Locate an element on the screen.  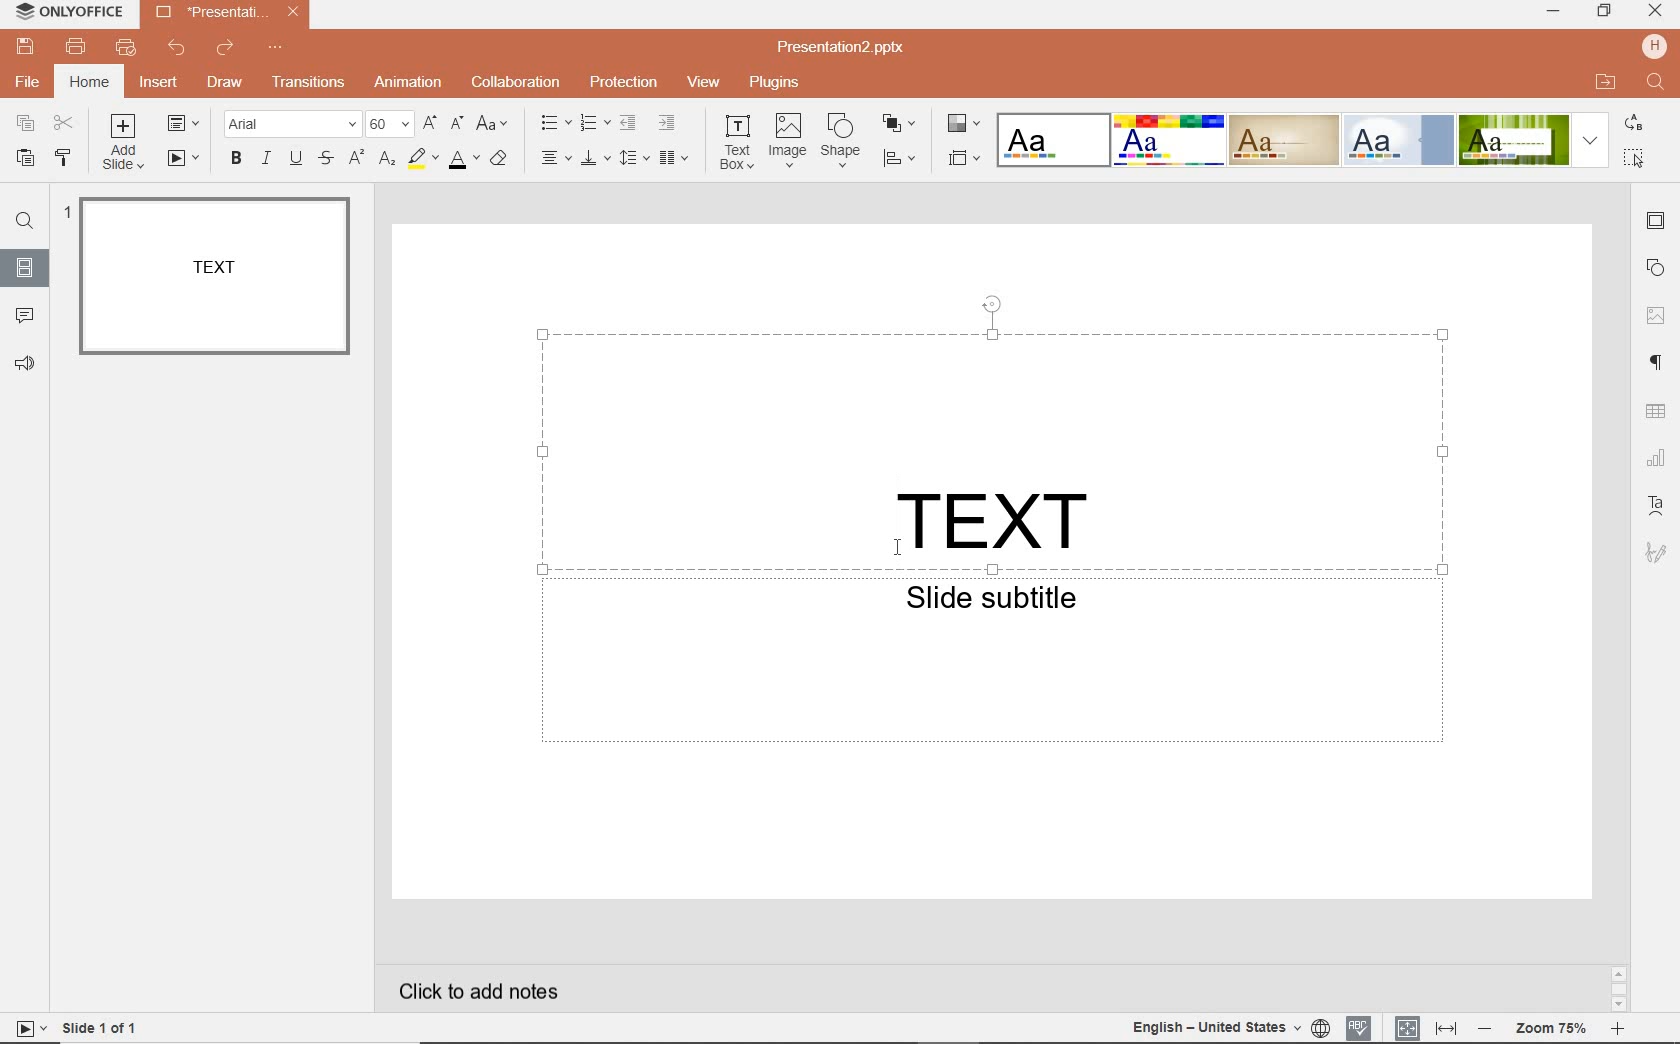
PROTECTION is located at coordinates (622, 82).